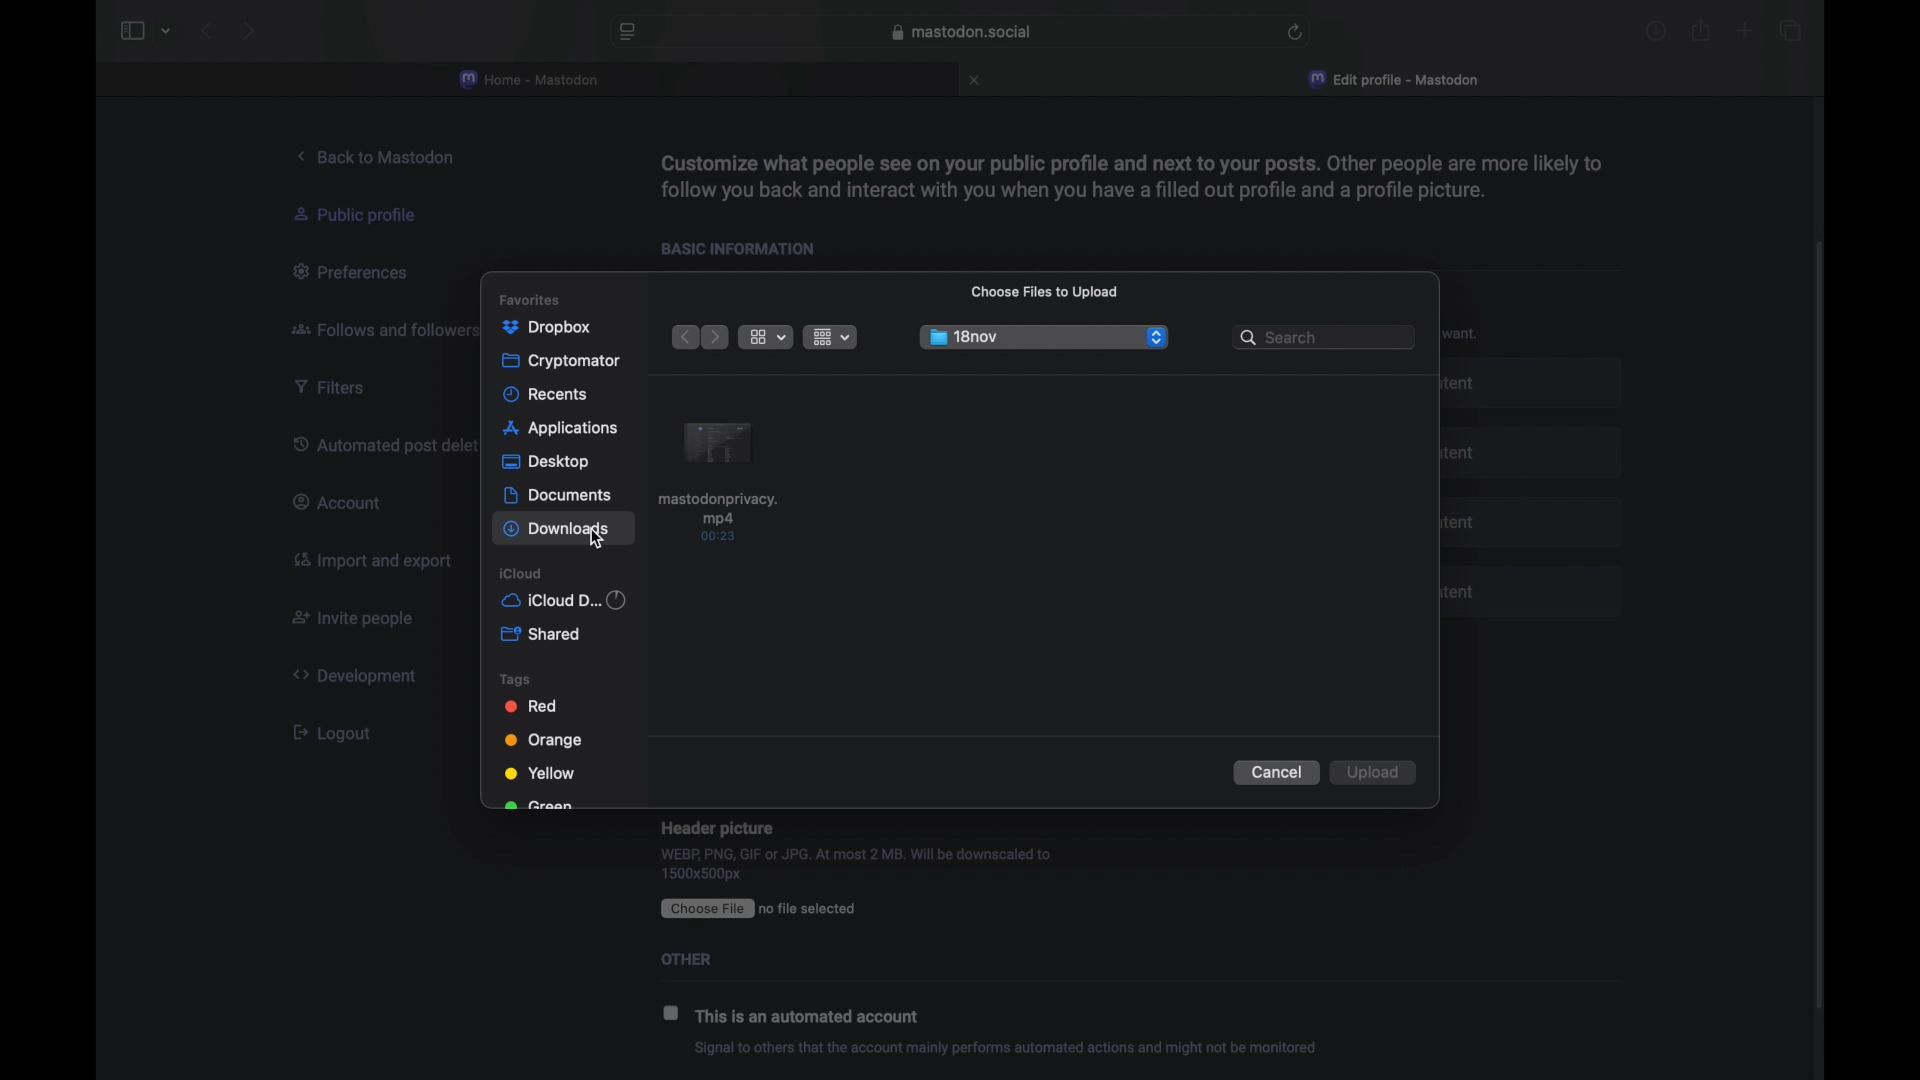 Image resolution: width=1920 pixels, height=1080 pixels. I want to click on desktop, so click(546, 462).